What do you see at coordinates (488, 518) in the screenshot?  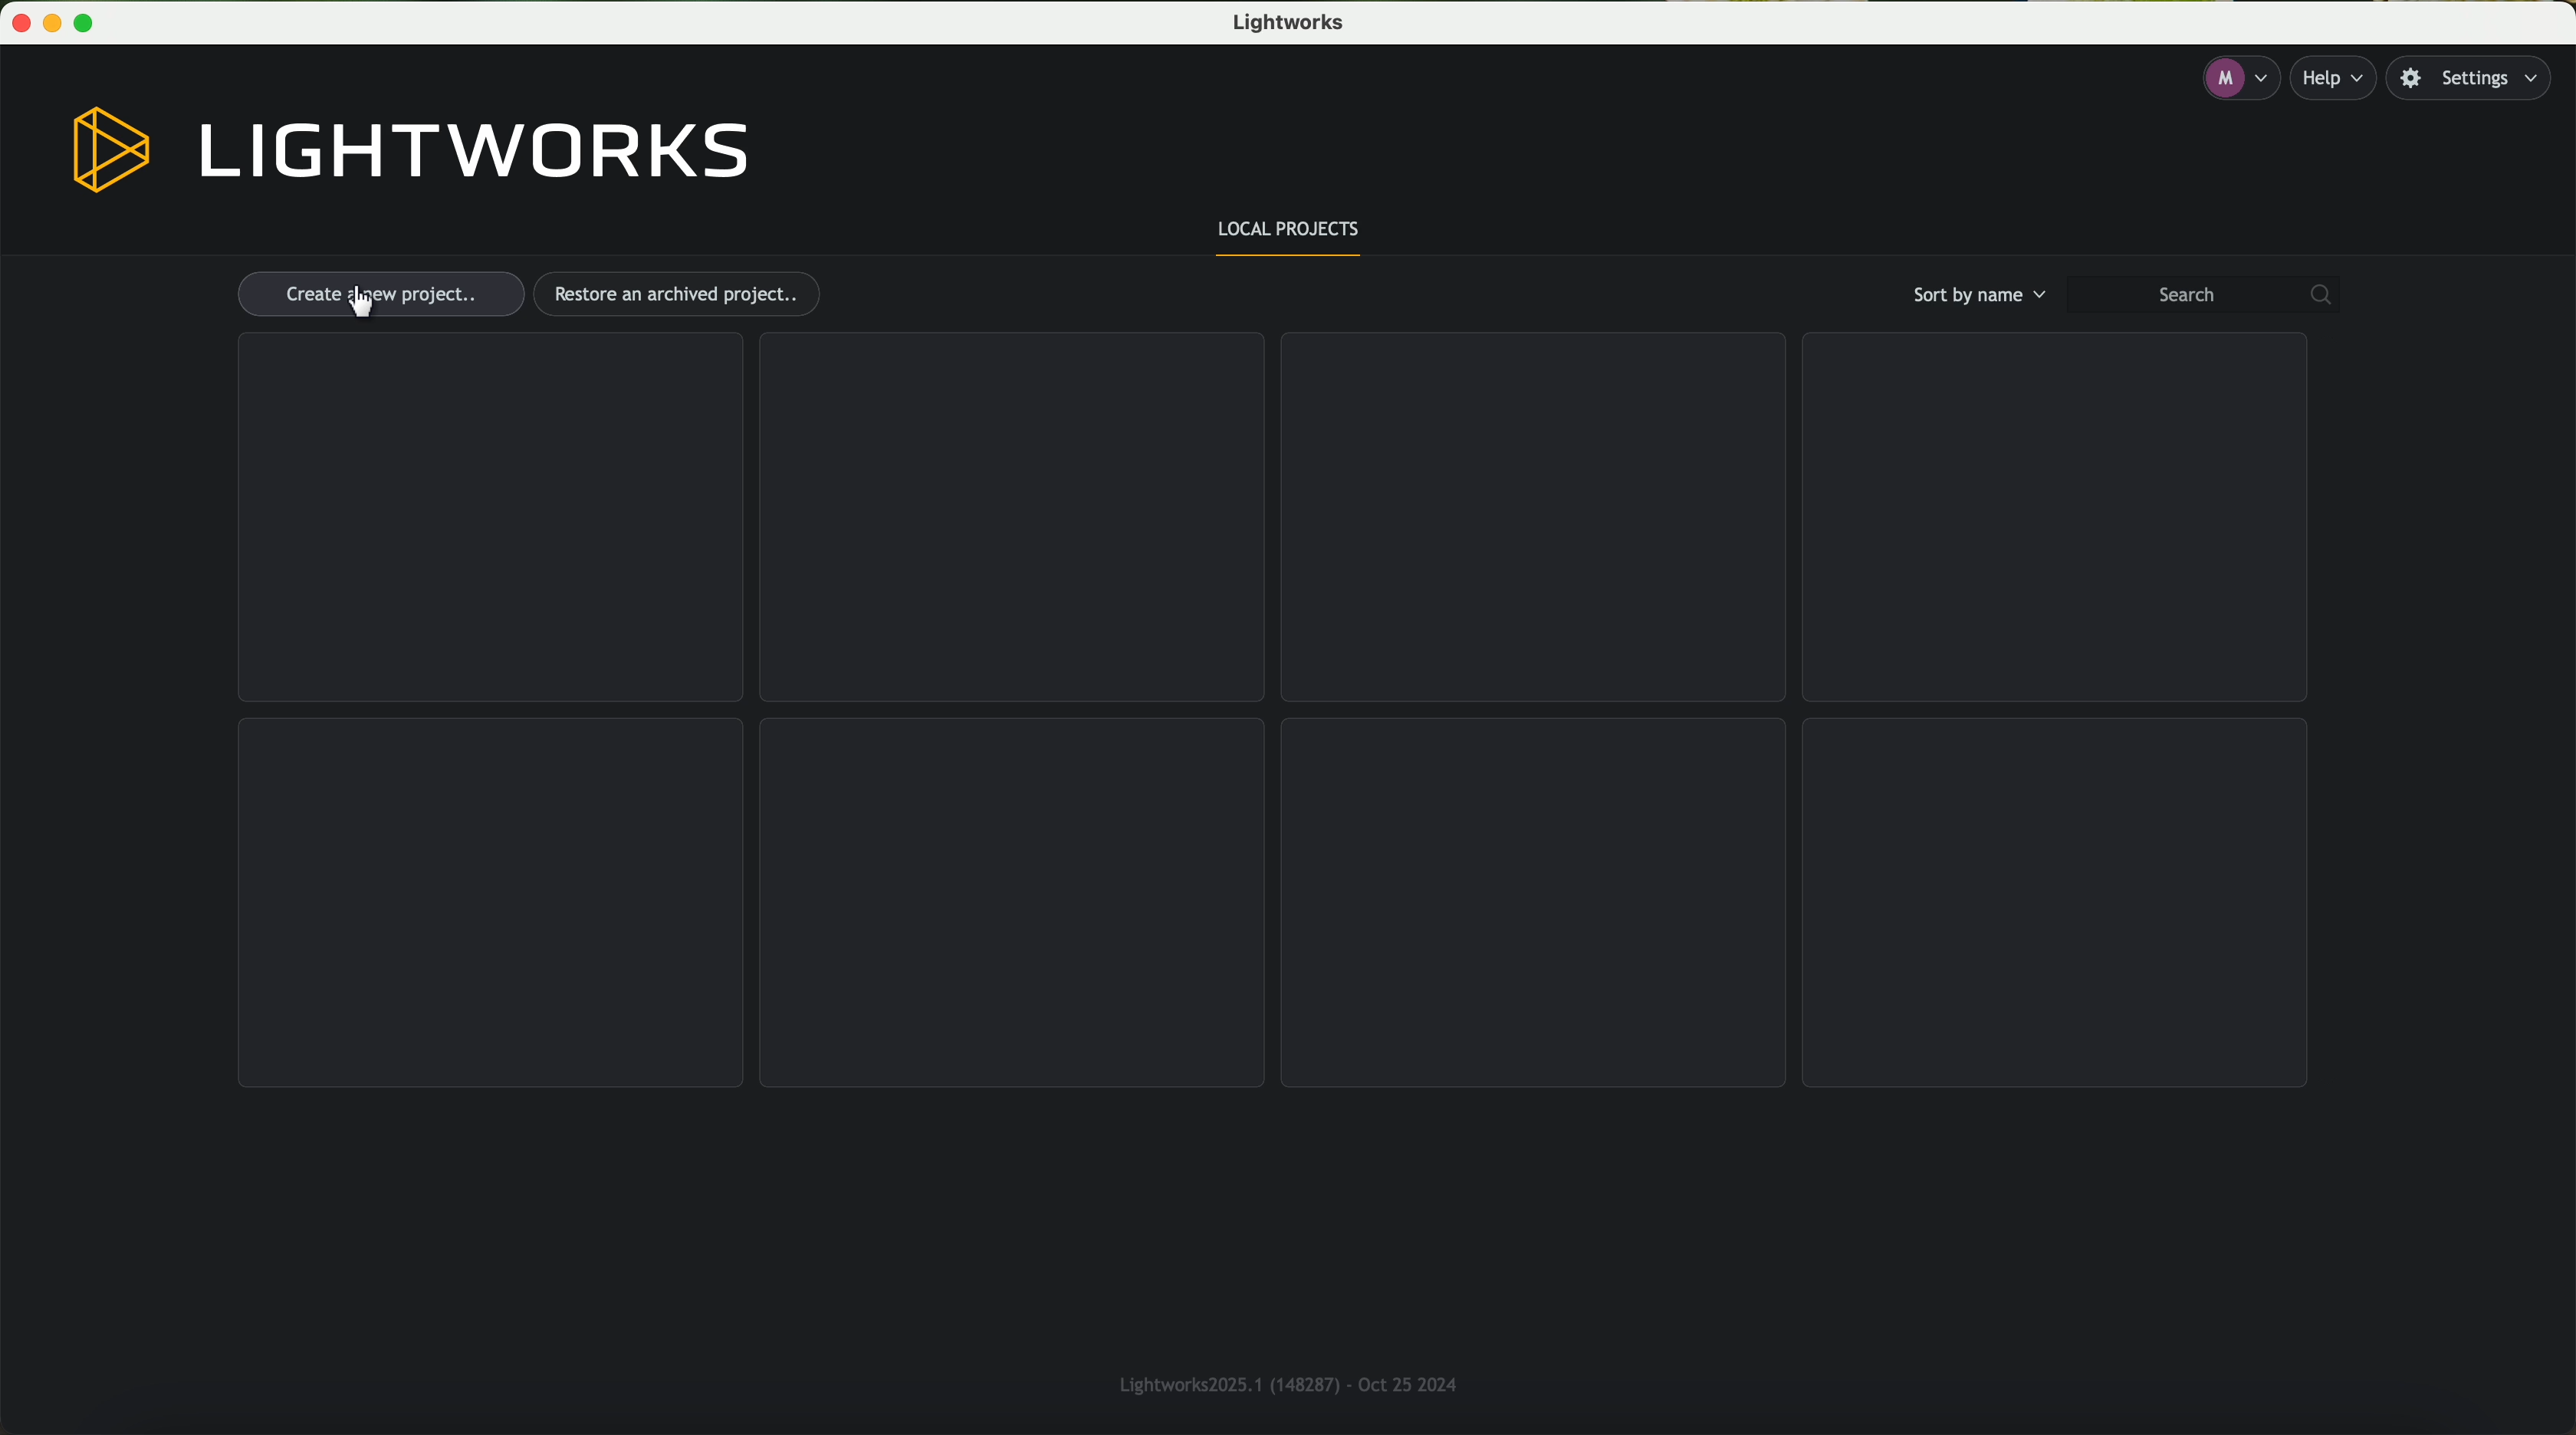 I see `grid` at bounding box center [488, 518].